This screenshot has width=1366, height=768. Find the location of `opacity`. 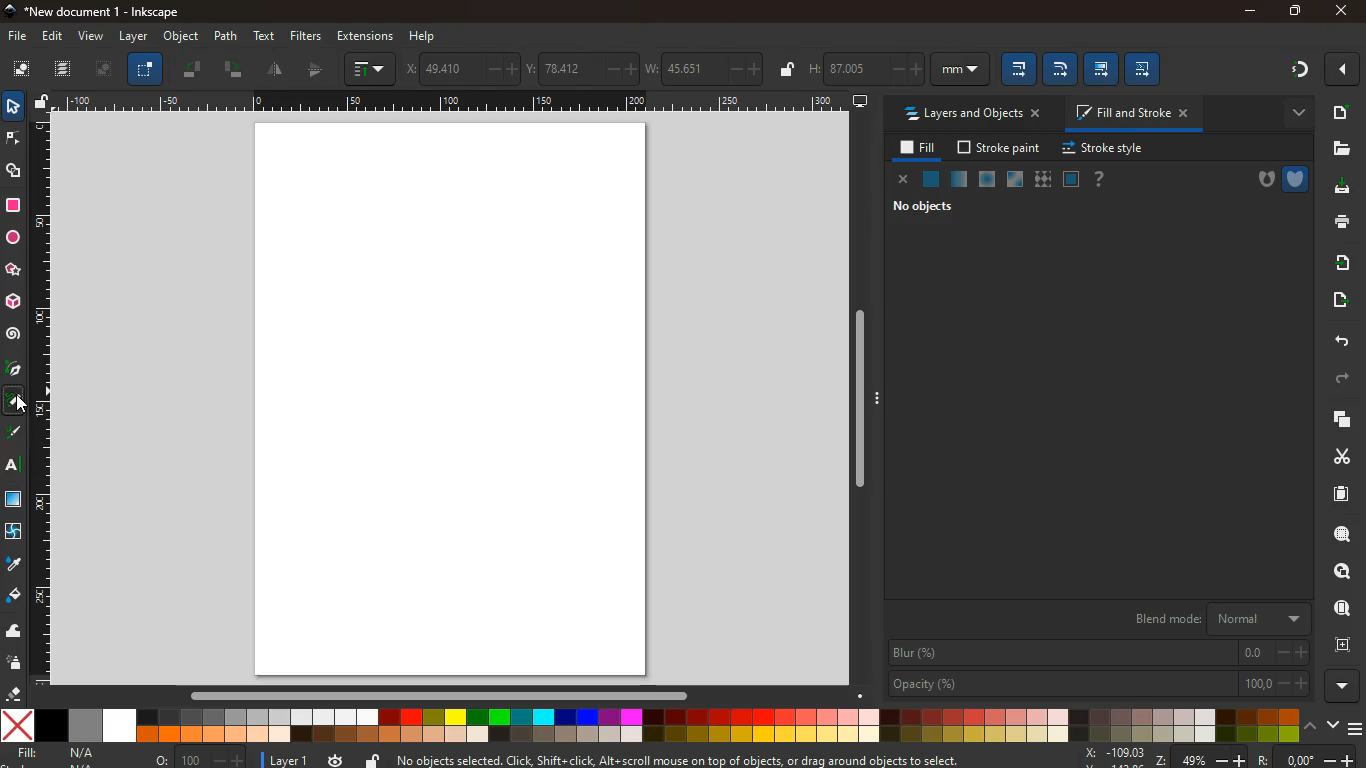

opacity is located at coordinates (1100, 684).